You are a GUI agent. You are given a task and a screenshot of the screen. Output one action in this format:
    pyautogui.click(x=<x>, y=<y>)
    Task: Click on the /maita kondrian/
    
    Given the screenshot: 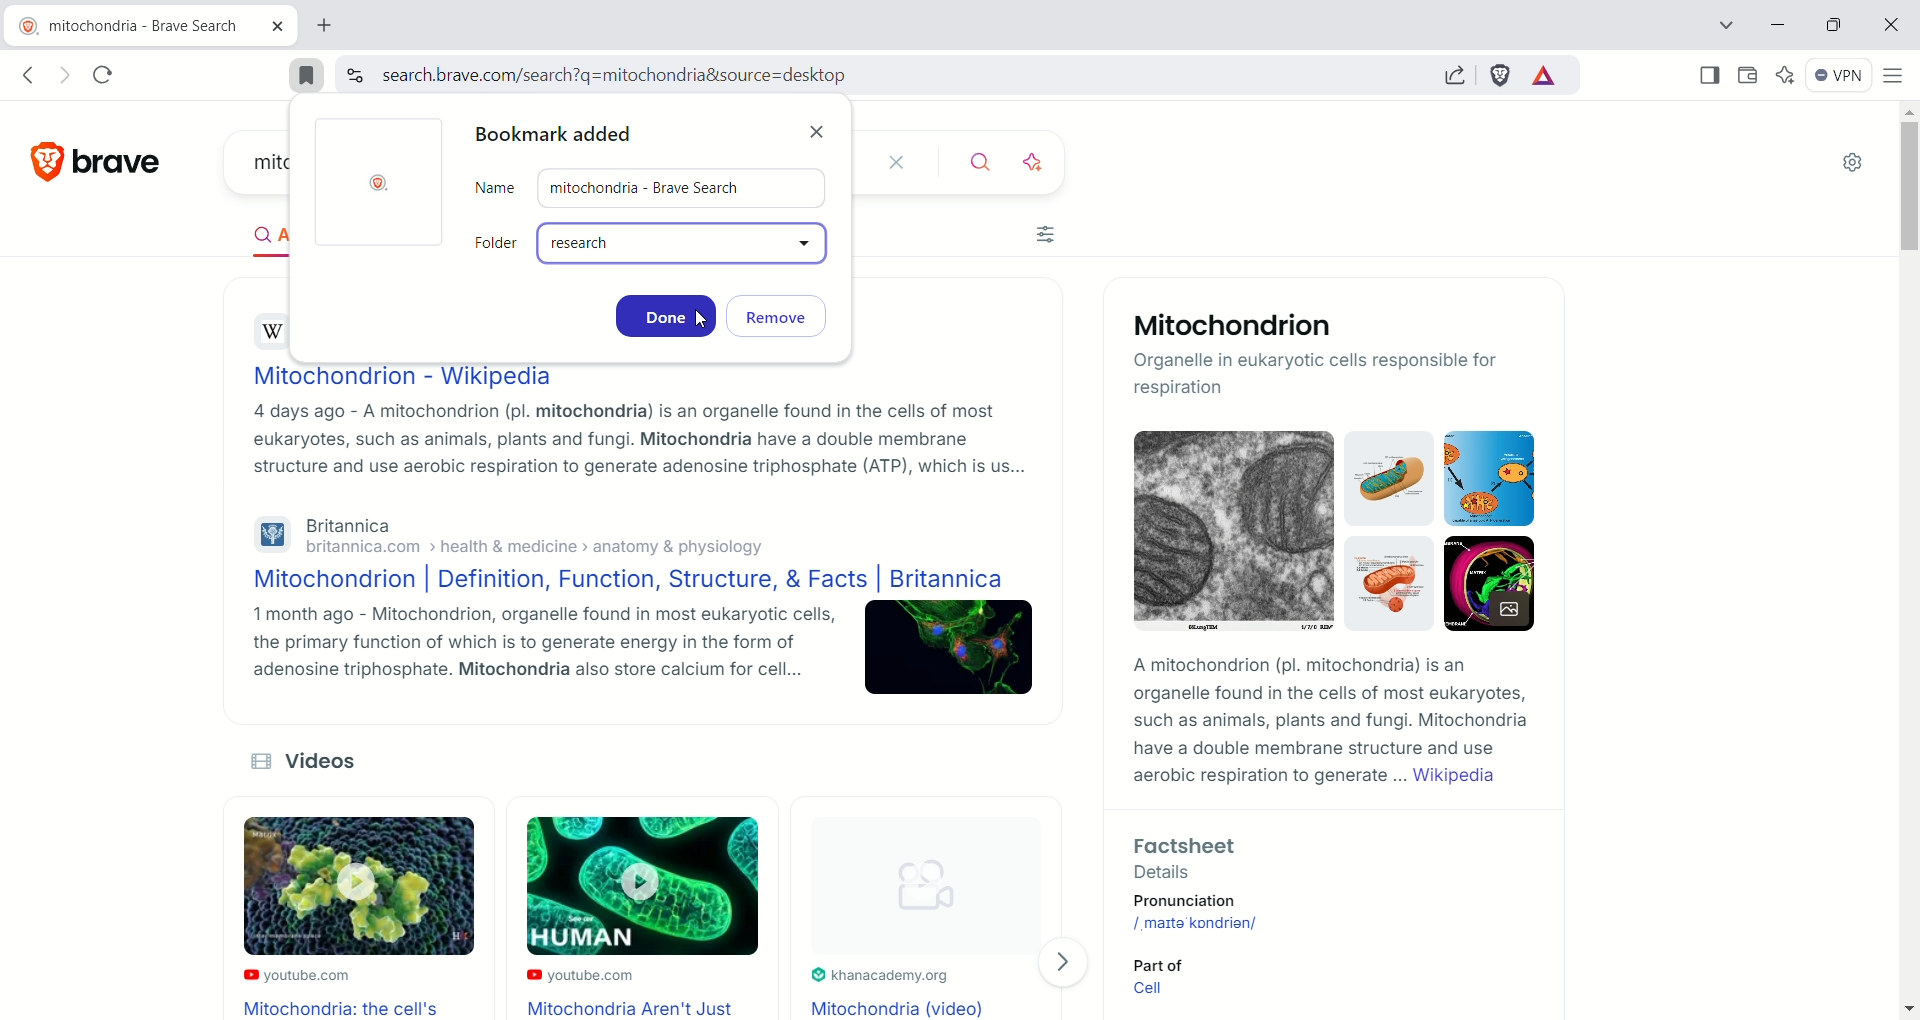 What is the action you would take?
    pyautogui.click(x=1199, y=922)
    